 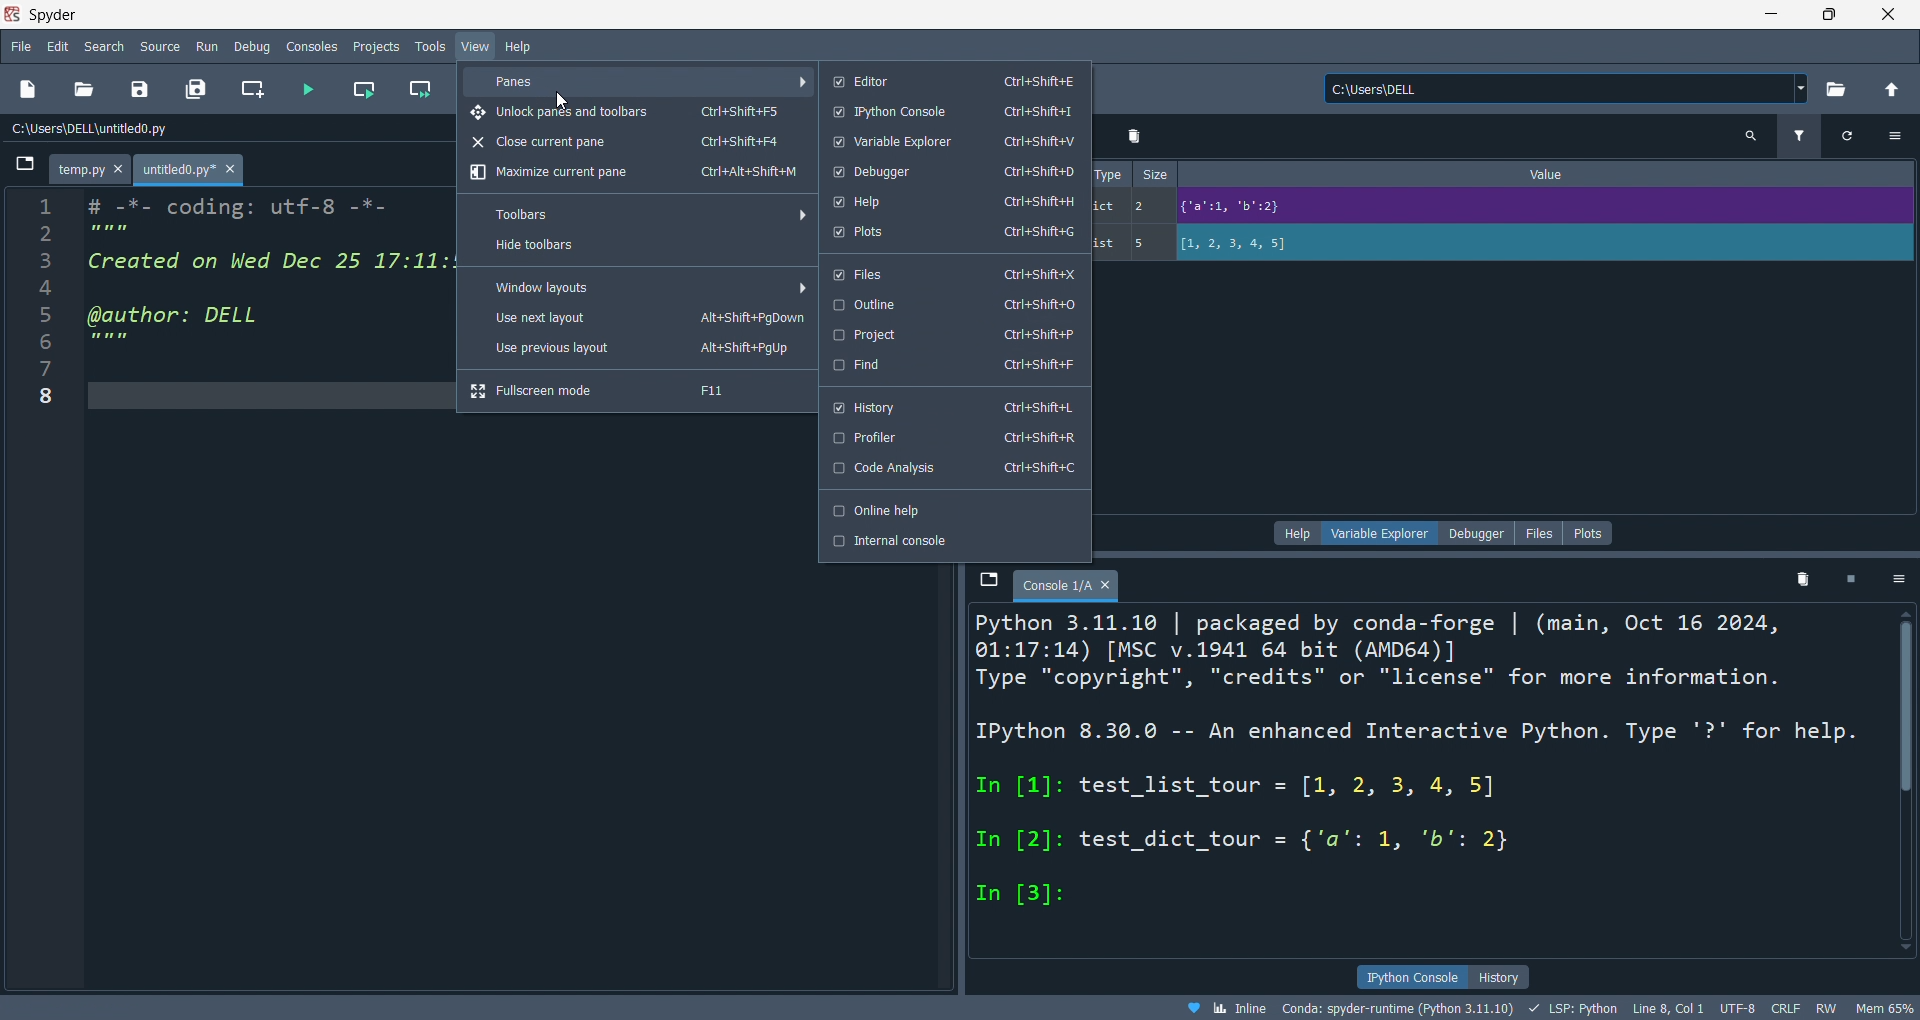 What do you see at coordinates (561, 102) in the screenshot?
I see `Cursor` at bounding box center [561, 102].